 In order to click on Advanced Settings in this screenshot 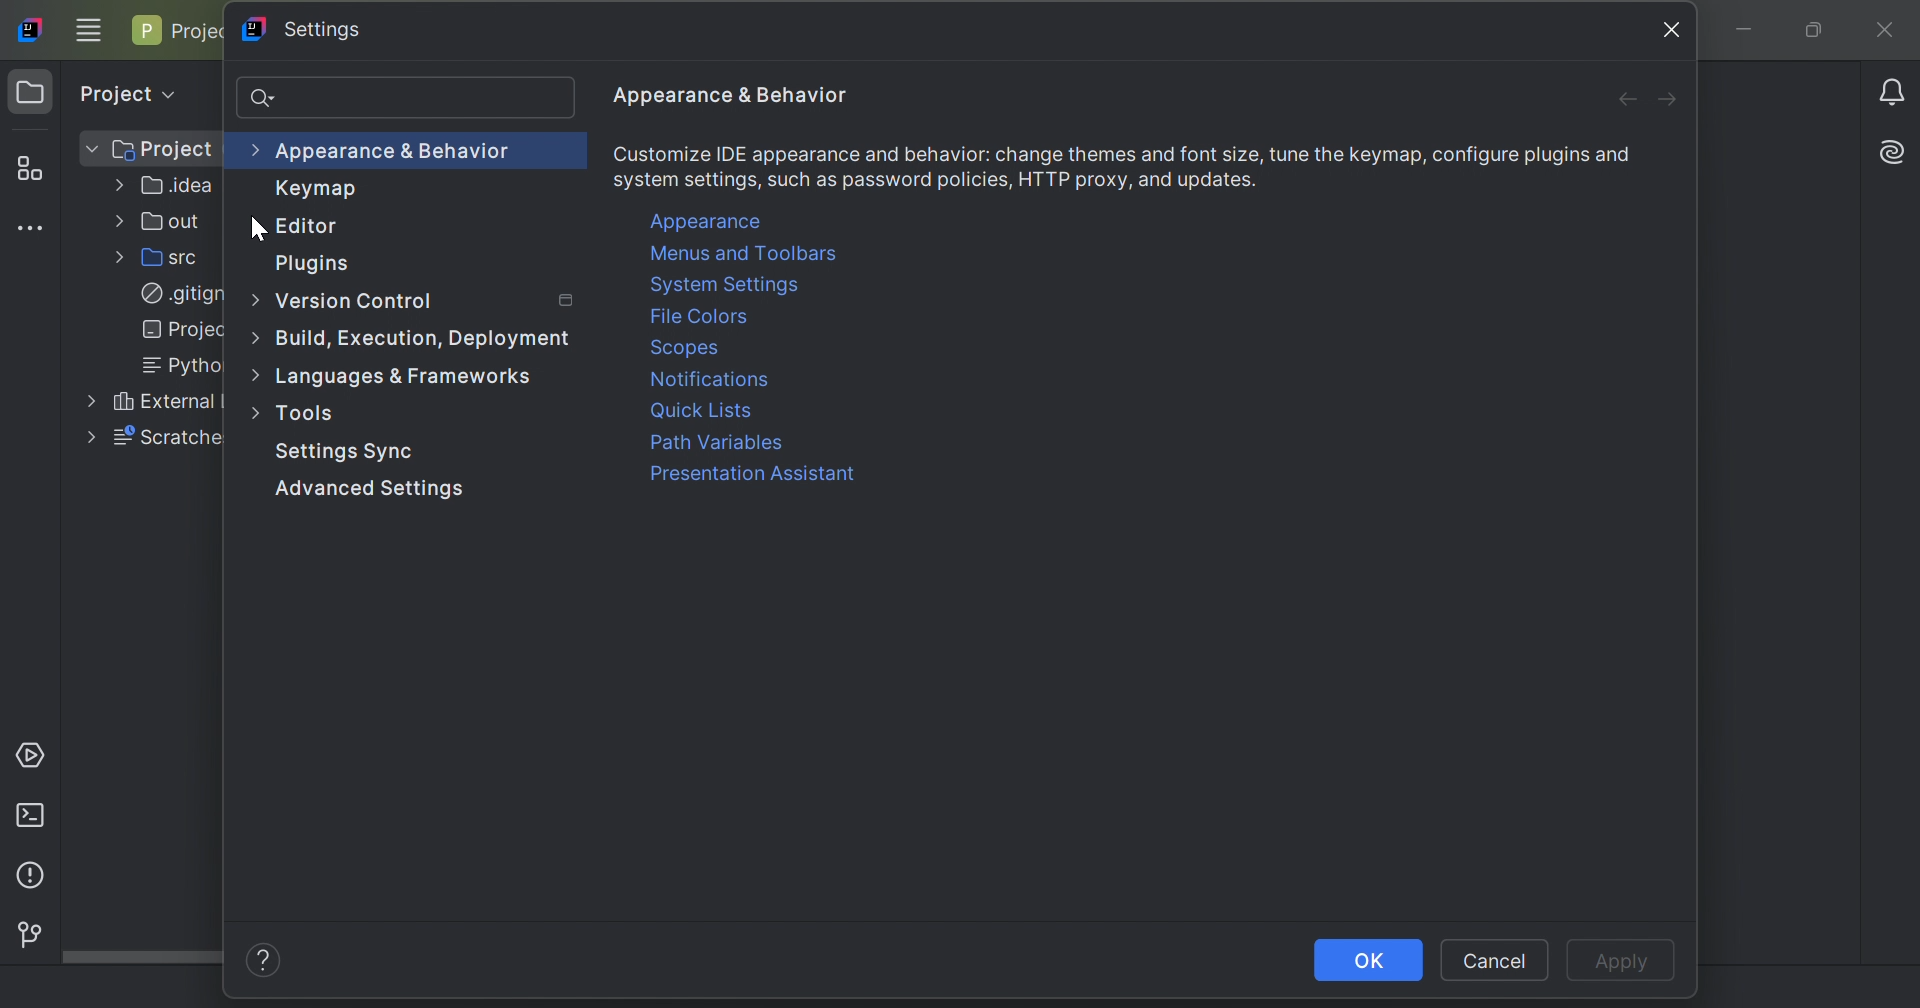, I will do `click(365, 494)`.